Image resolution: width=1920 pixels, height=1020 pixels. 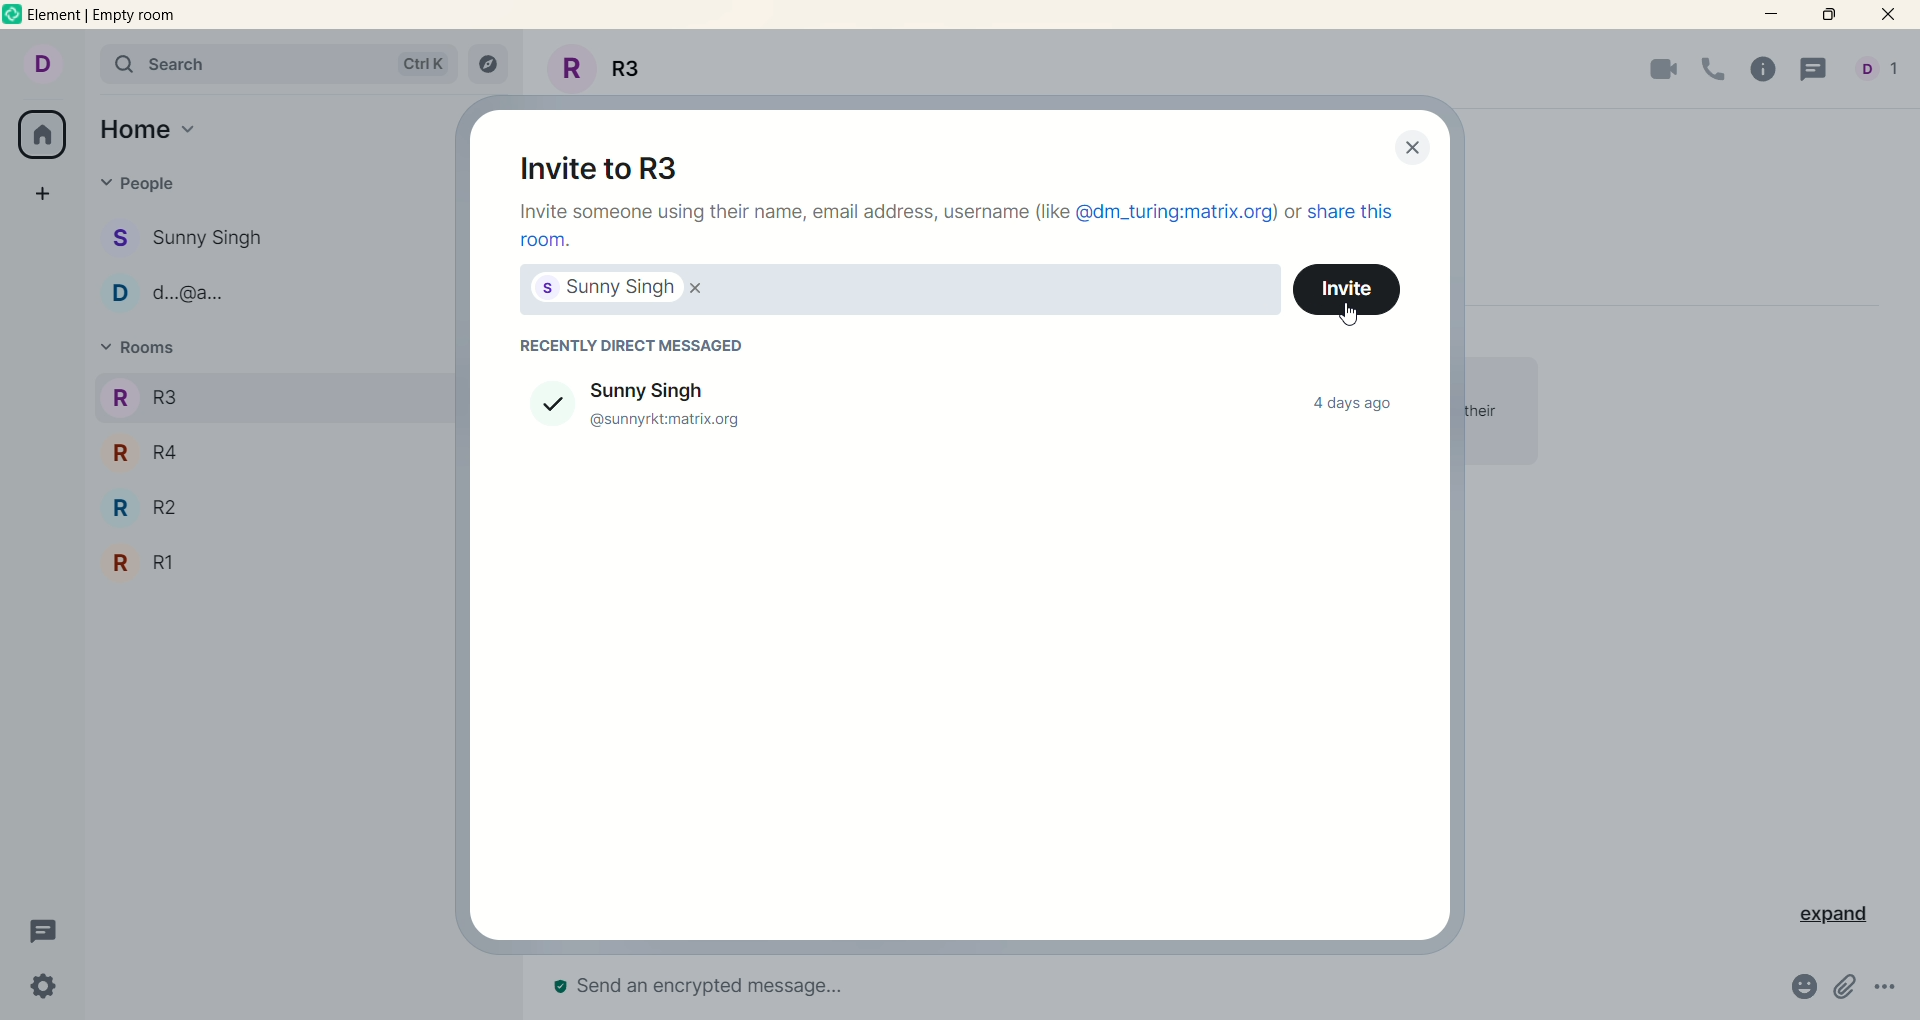 What do you see at coordinates (41, 195) in the screenshot?
I see `create a space` at bounding box center [41, 195].